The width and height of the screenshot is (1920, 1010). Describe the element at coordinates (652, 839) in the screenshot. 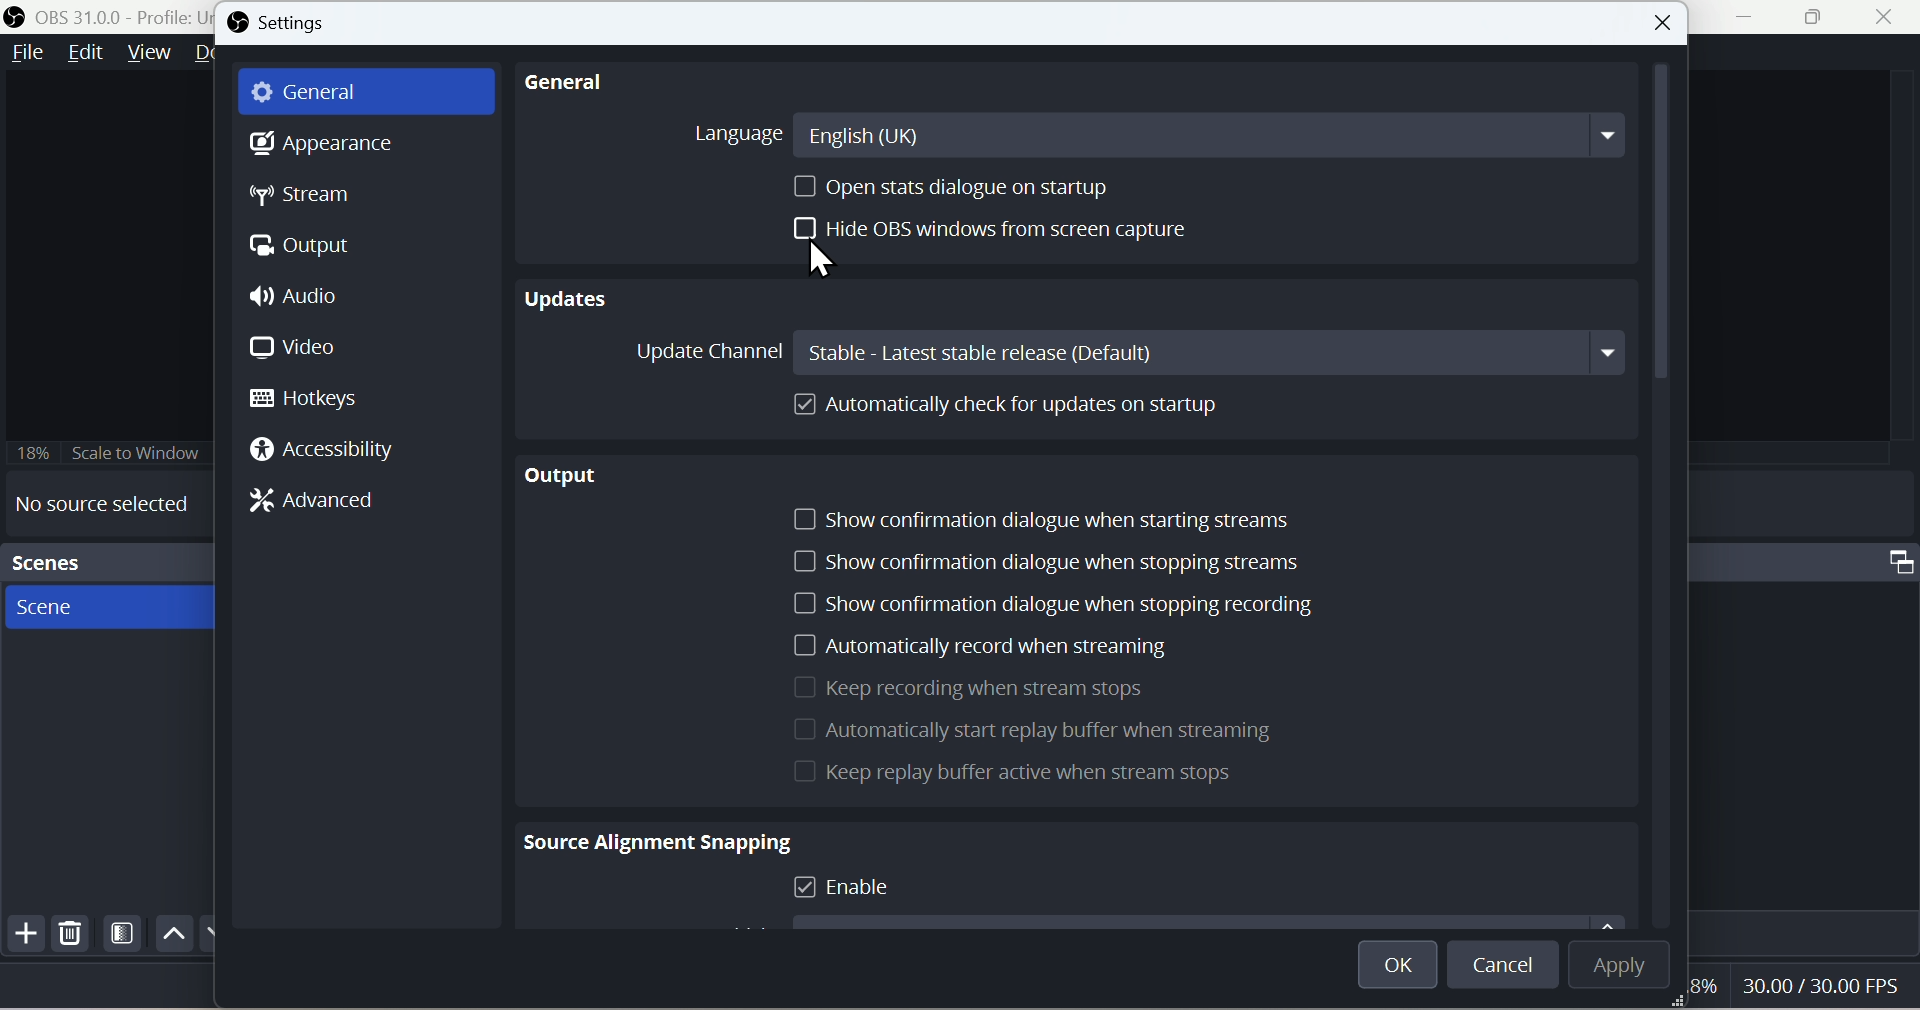

I see `Source Alignment Snapping` at that location.